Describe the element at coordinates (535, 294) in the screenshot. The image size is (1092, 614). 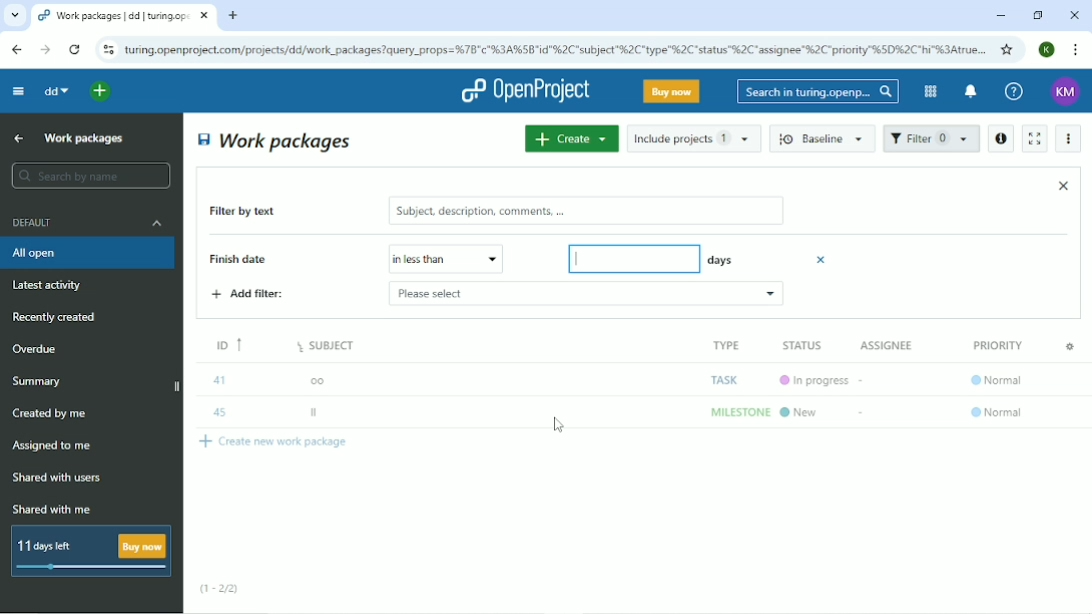
I see `please select` at that location.